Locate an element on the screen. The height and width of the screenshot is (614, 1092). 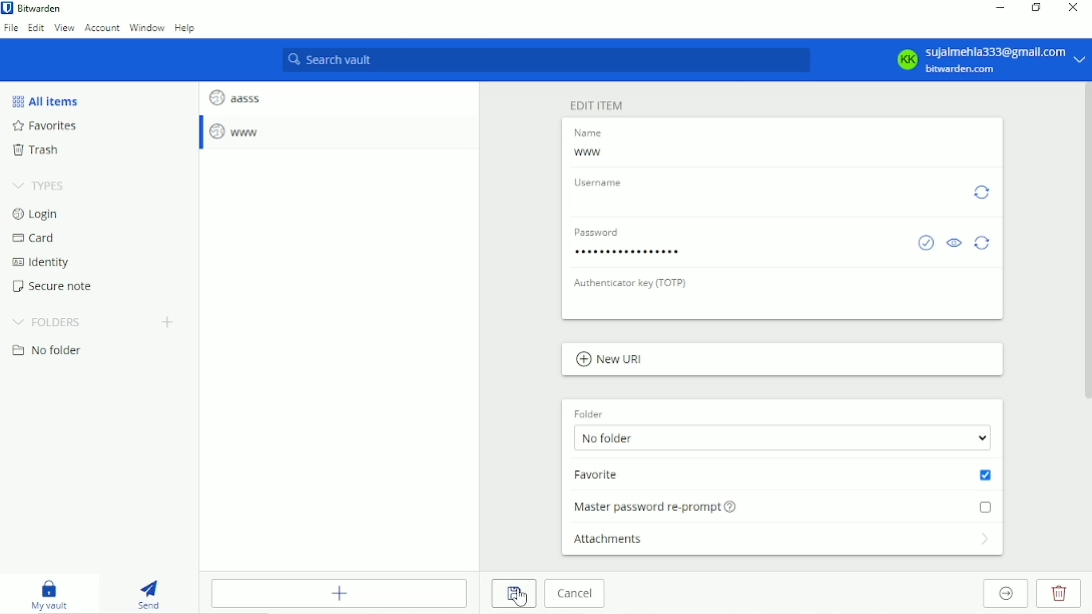
Attachments is located at coordinates (784, 543).